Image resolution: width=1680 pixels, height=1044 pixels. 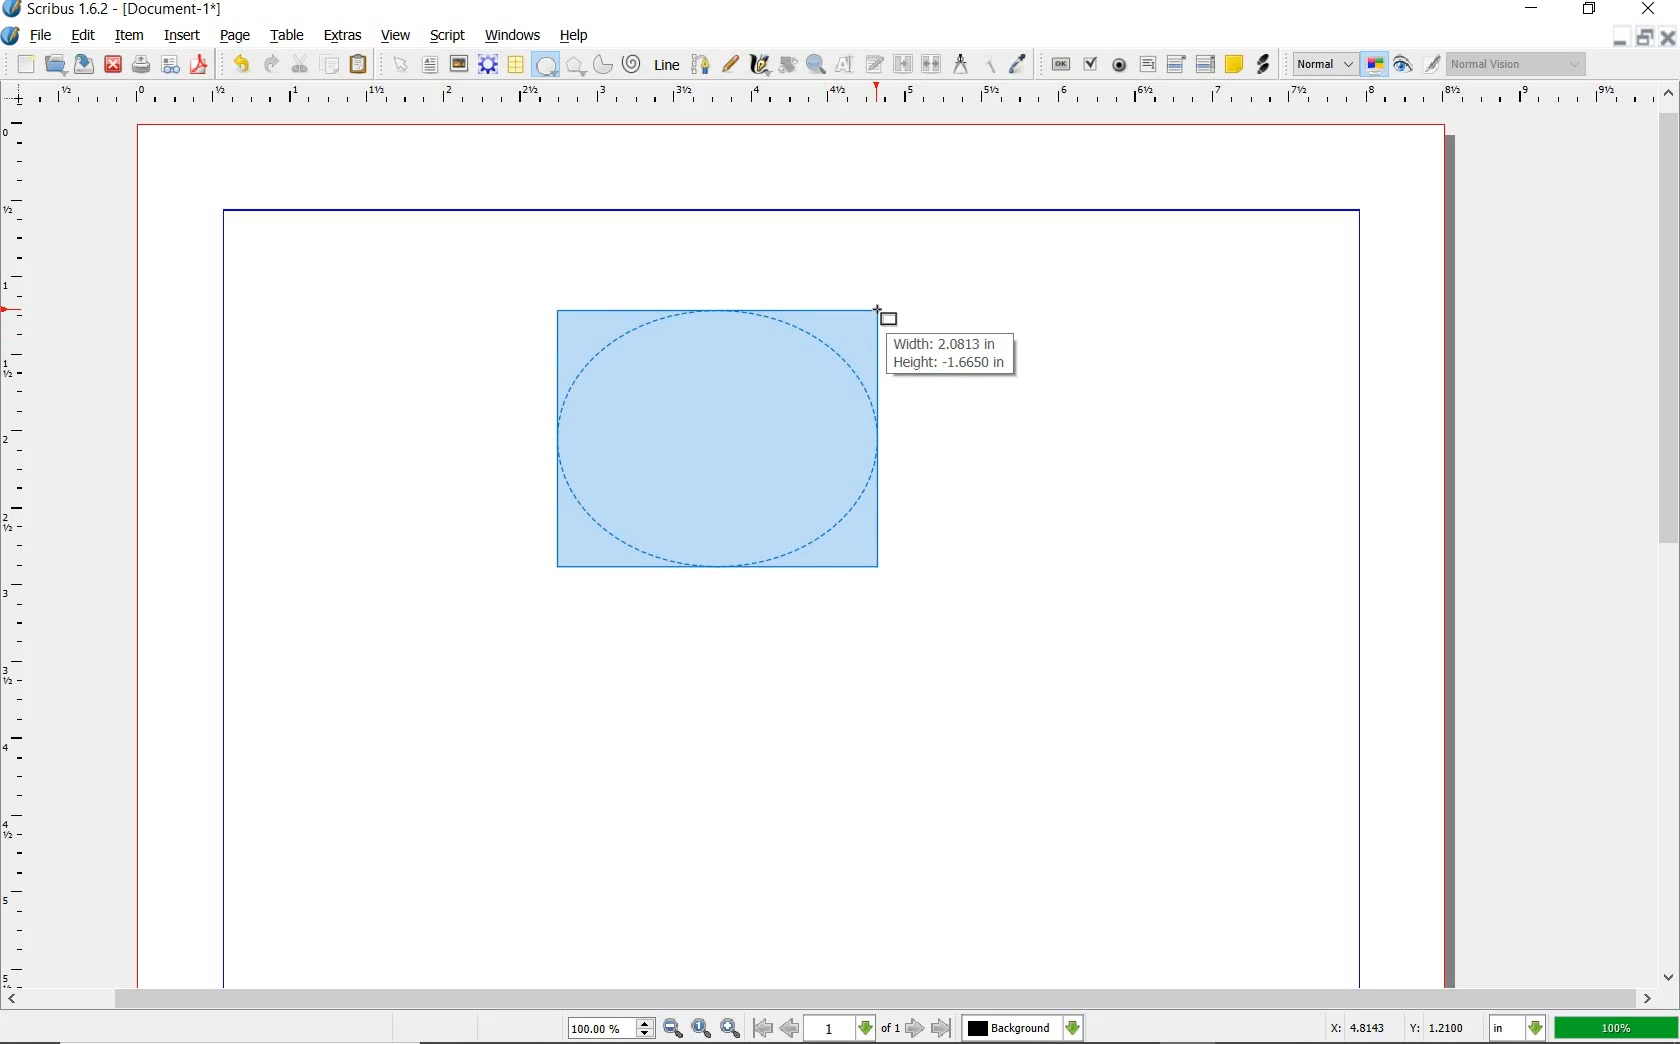 What do you see at coordinates (401, 66) in the screenshot?
I see `SELECT` at bounding box center [401, 66].